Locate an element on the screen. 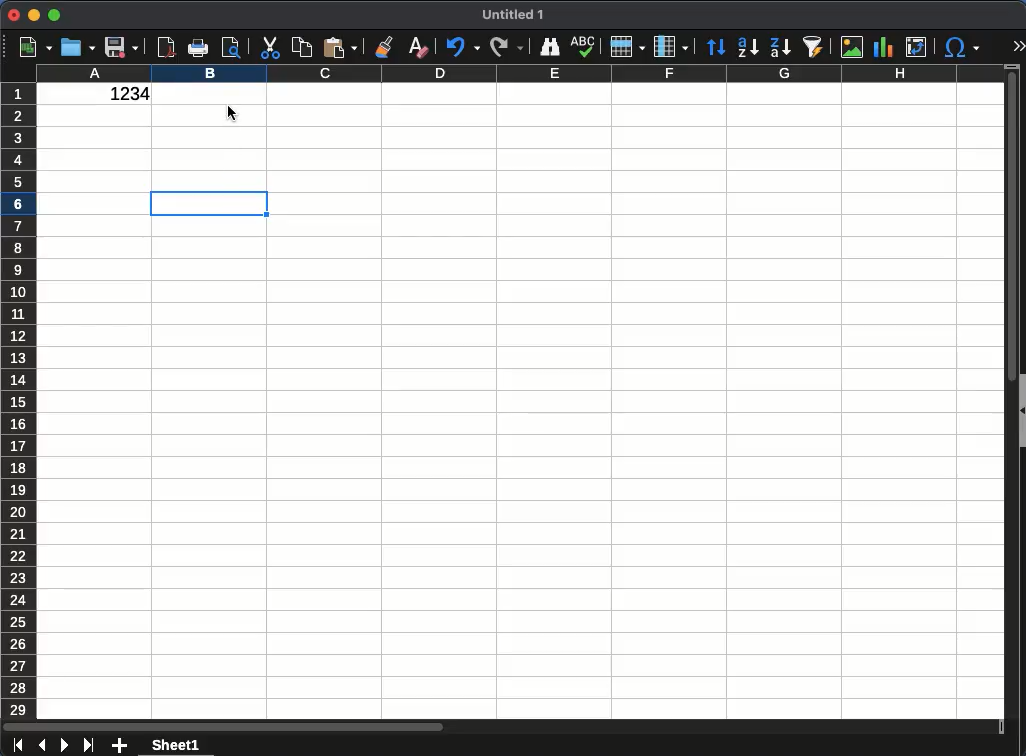 This screenshot has width=1026, height=756. rows is located at coordinates (21, 400).